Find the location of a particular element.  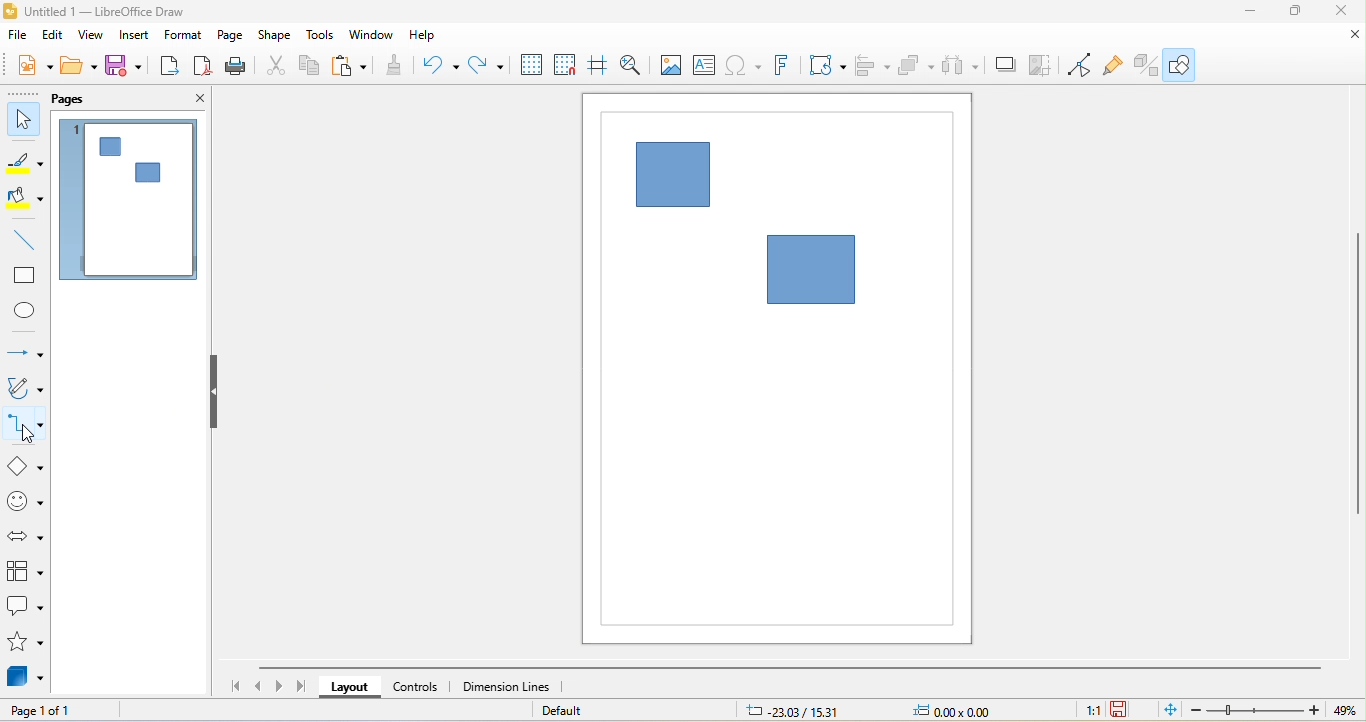

callout shape is located at coordinates (26, 605).